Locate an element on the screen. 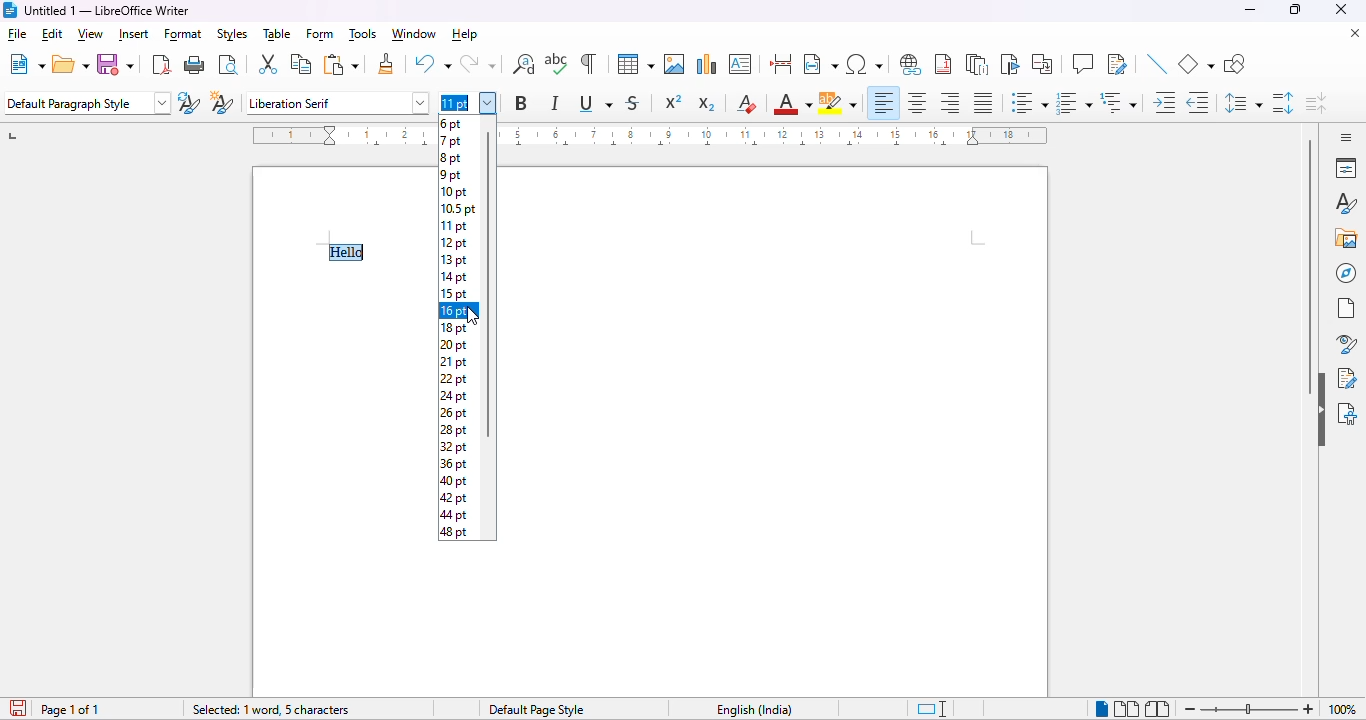 The width and height of the screenshot is (1366, 720). 11 pt is located at coordinates (453, 227).